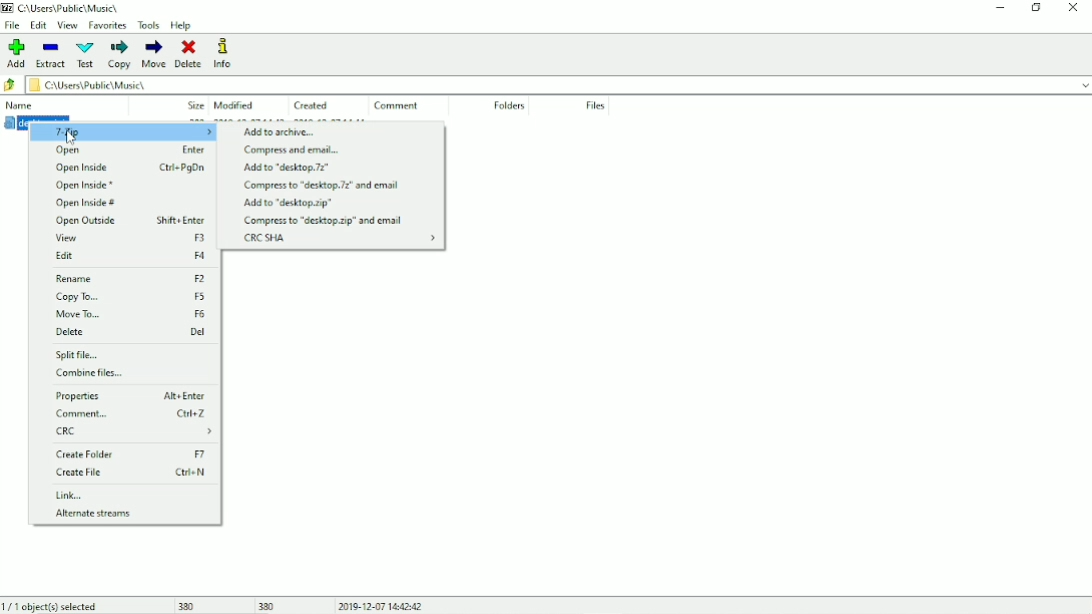 This screenshot has width=1092, height=614. What do you see at coordinates (182, 25) in the screenshot?
I see `Help` at bounding box center [182, 25].